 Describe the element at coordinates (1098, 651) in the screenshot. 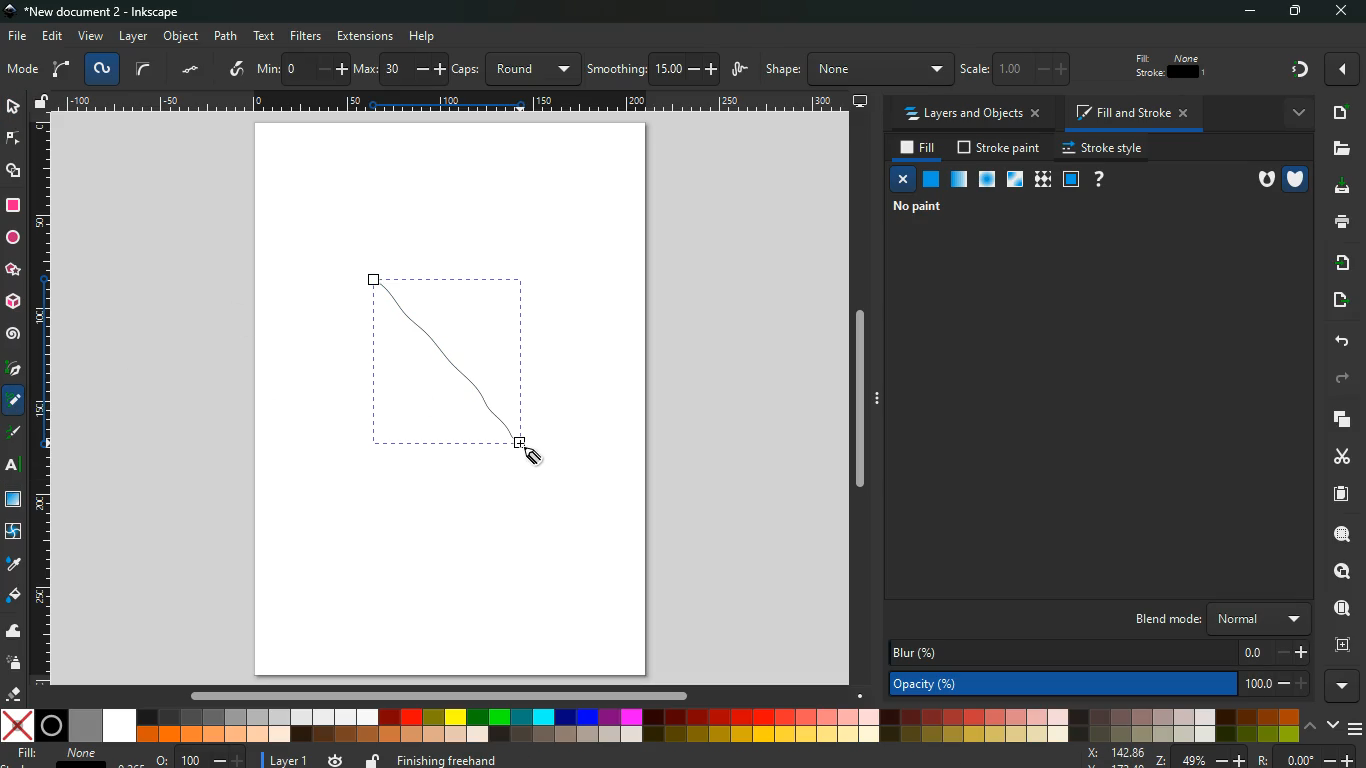

I see `blur` at that location.